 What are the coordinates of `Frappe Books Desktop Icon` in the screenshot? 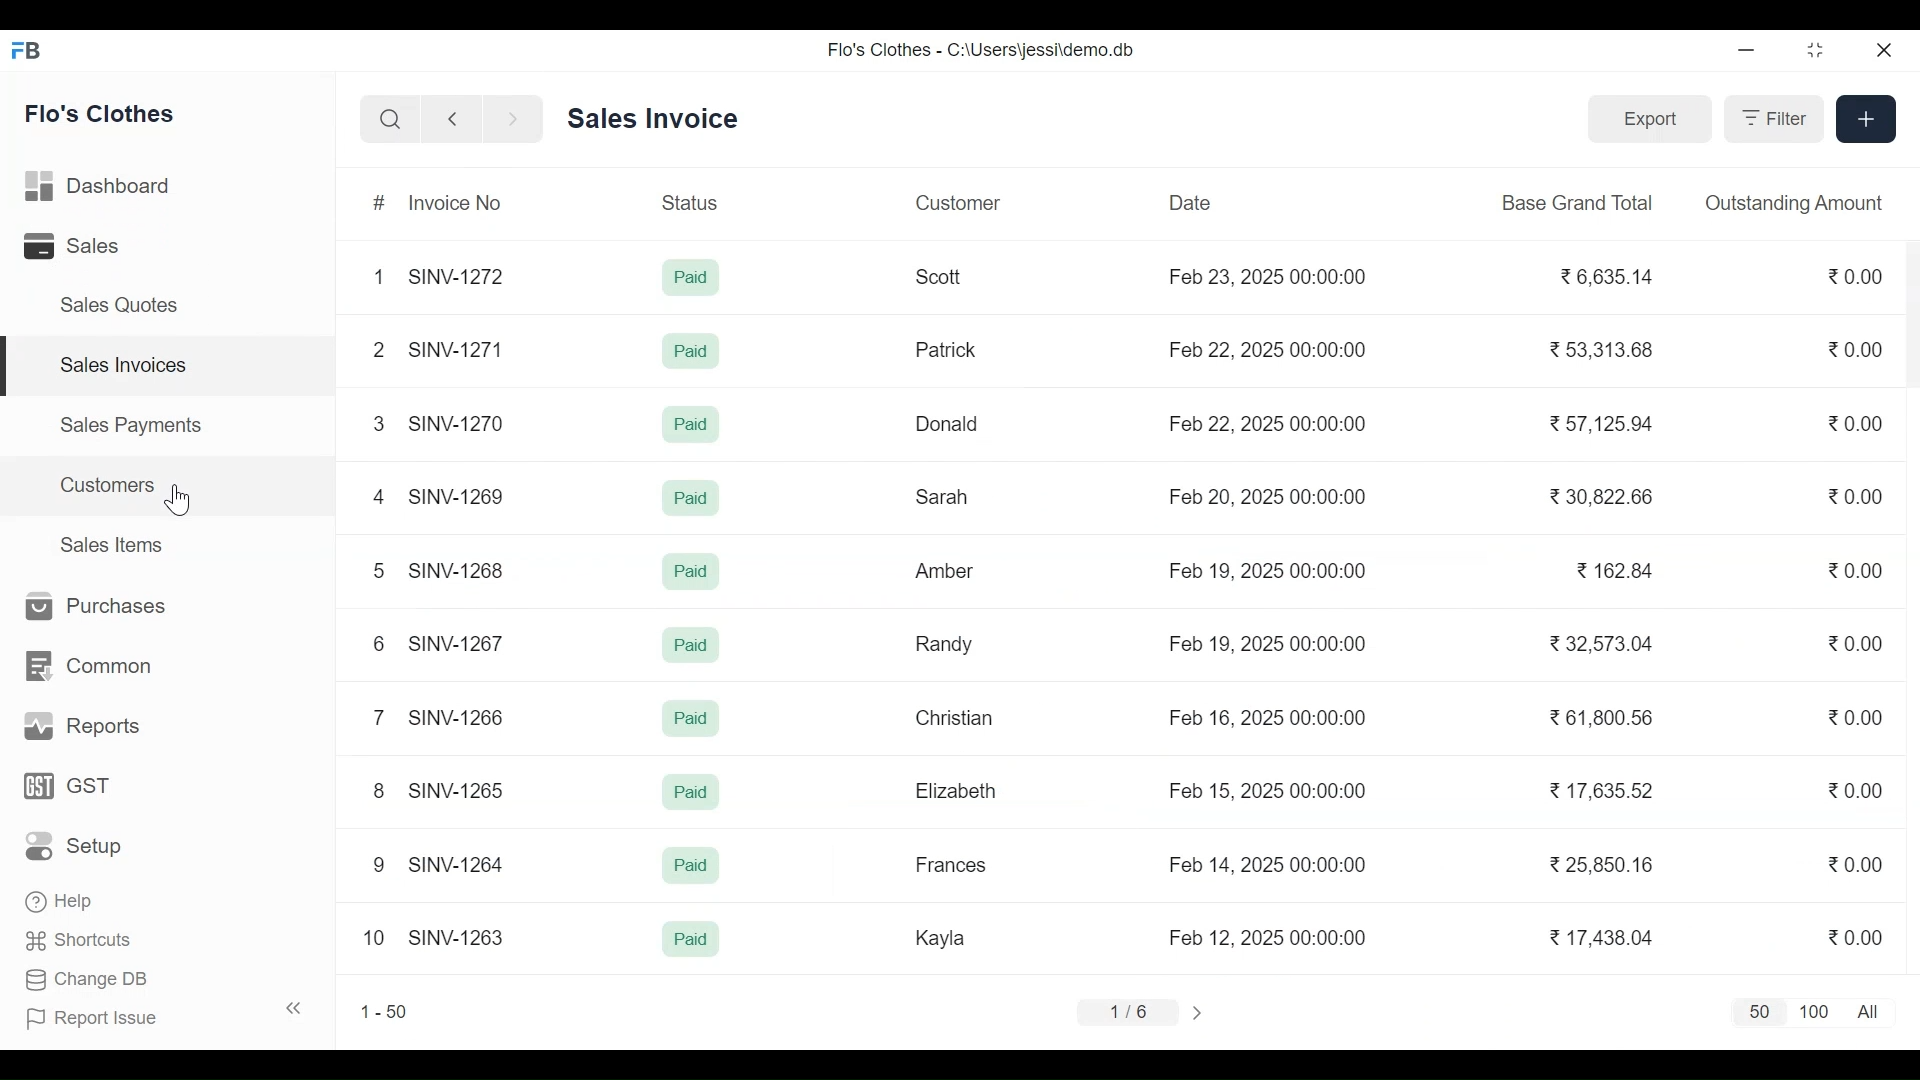 It's located at (24, 52).